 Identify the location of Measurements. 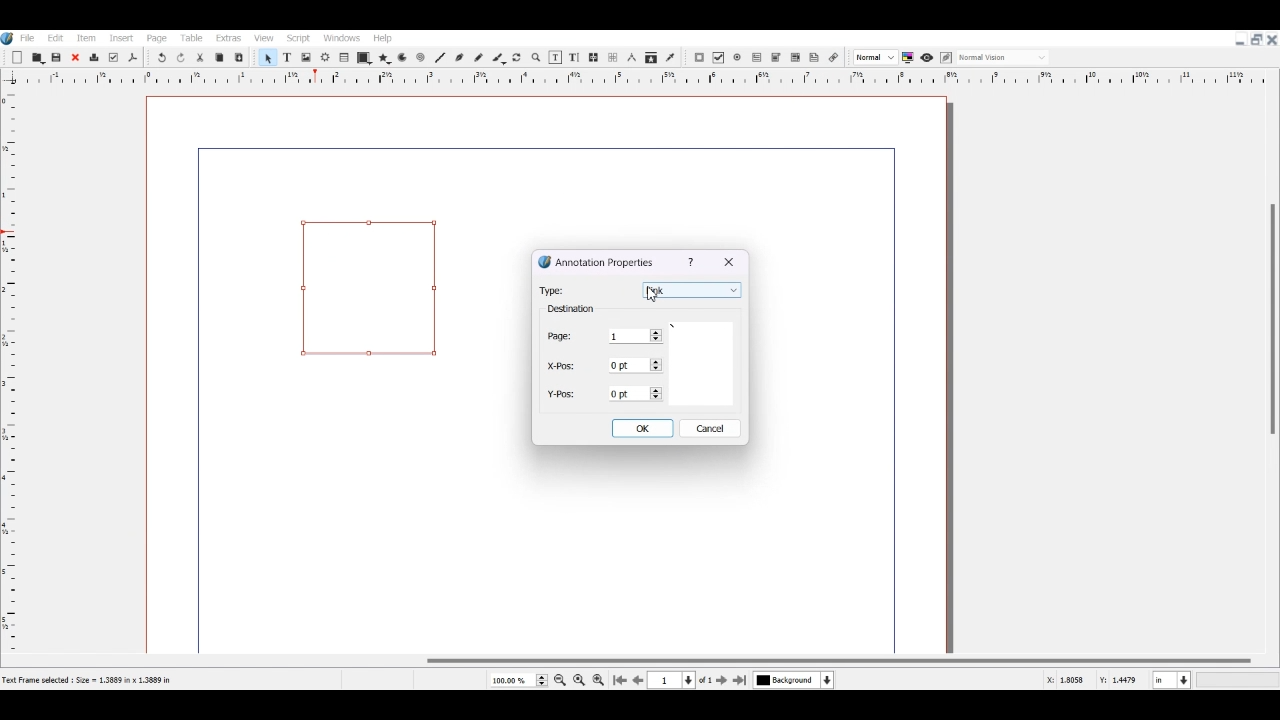
(631, 58).